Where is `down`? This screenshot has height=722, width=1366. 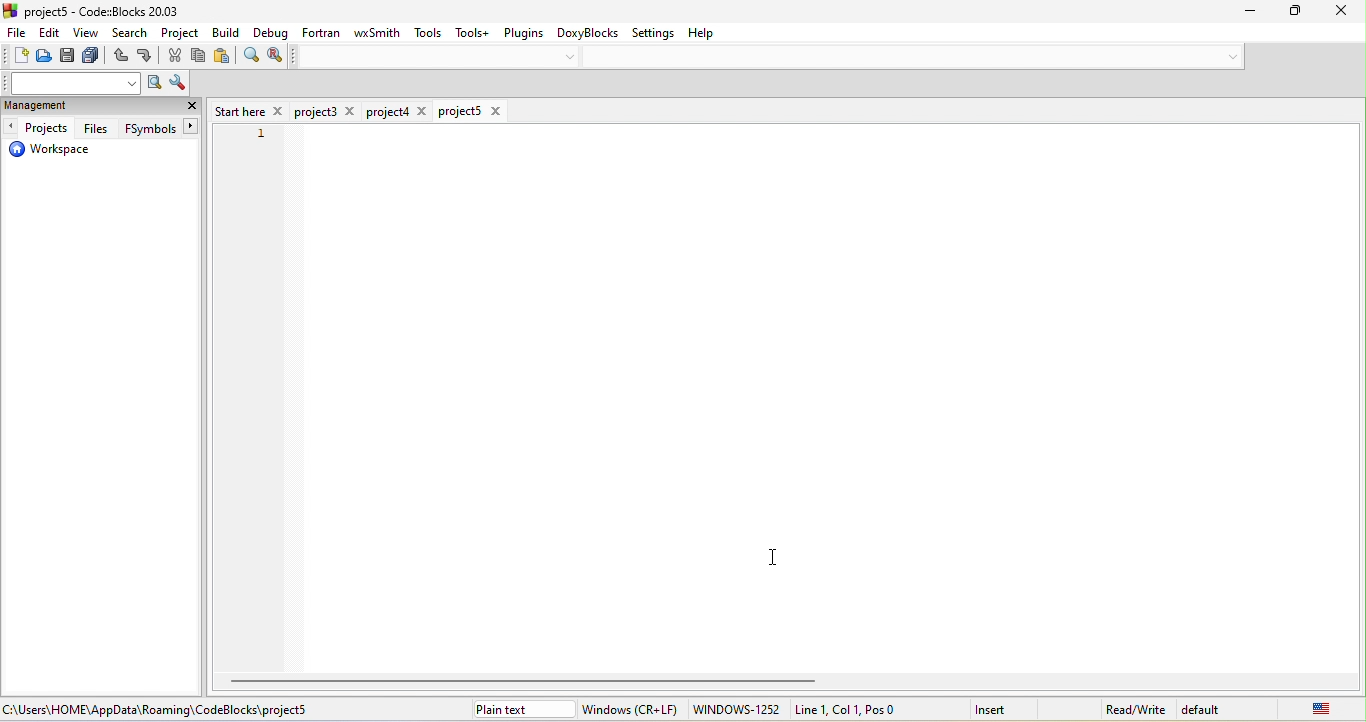 down is located at coordinates (574, 56).